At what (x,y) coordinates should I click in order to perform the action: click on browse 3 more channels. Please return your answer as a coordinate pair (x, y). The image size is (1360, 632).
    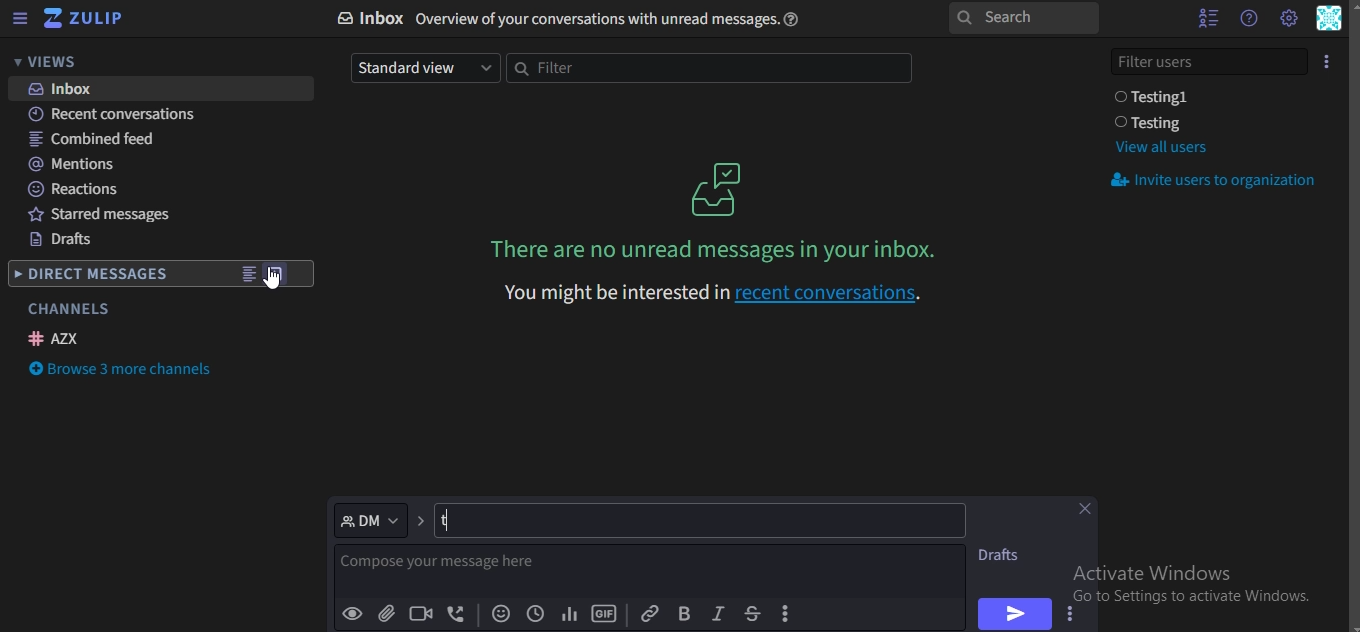
    Looking at the image, I should click on (124, 371).